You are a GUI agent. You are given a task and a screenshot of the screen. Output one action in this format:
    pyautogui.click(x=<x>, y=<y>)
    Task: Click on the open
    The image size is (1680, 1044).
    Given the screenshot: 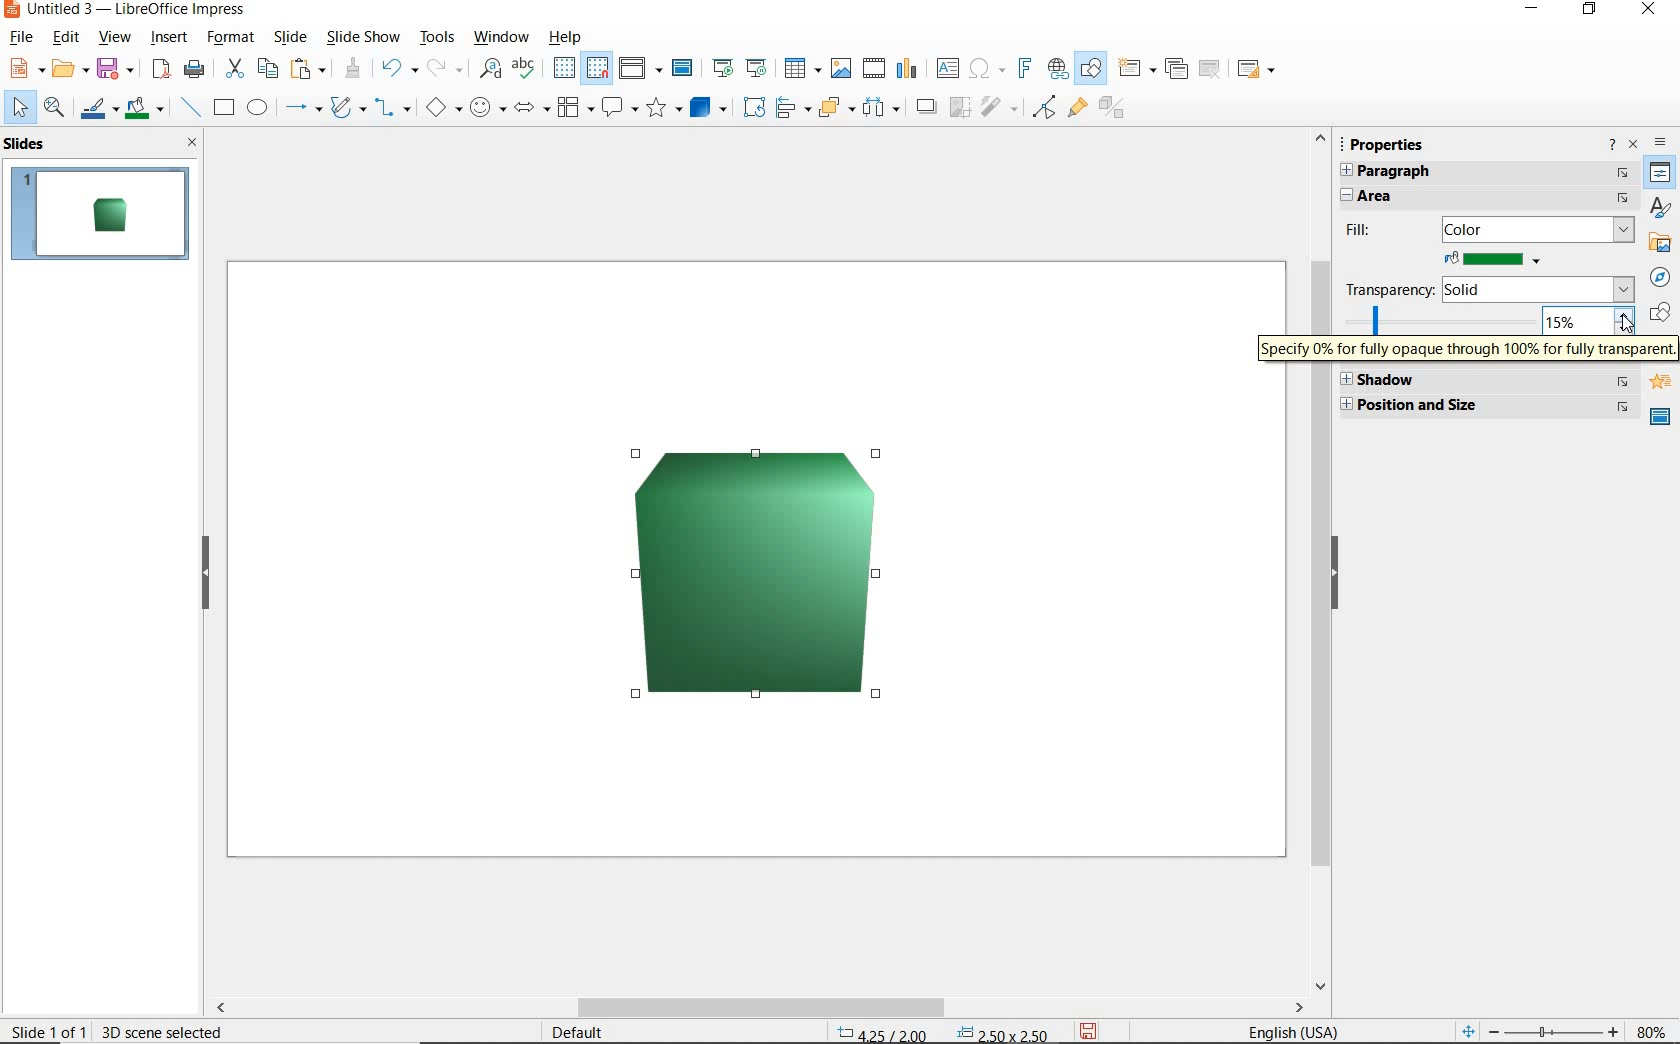 What is the action you would take?
    pyautogui.click(x=69, y=69)
    